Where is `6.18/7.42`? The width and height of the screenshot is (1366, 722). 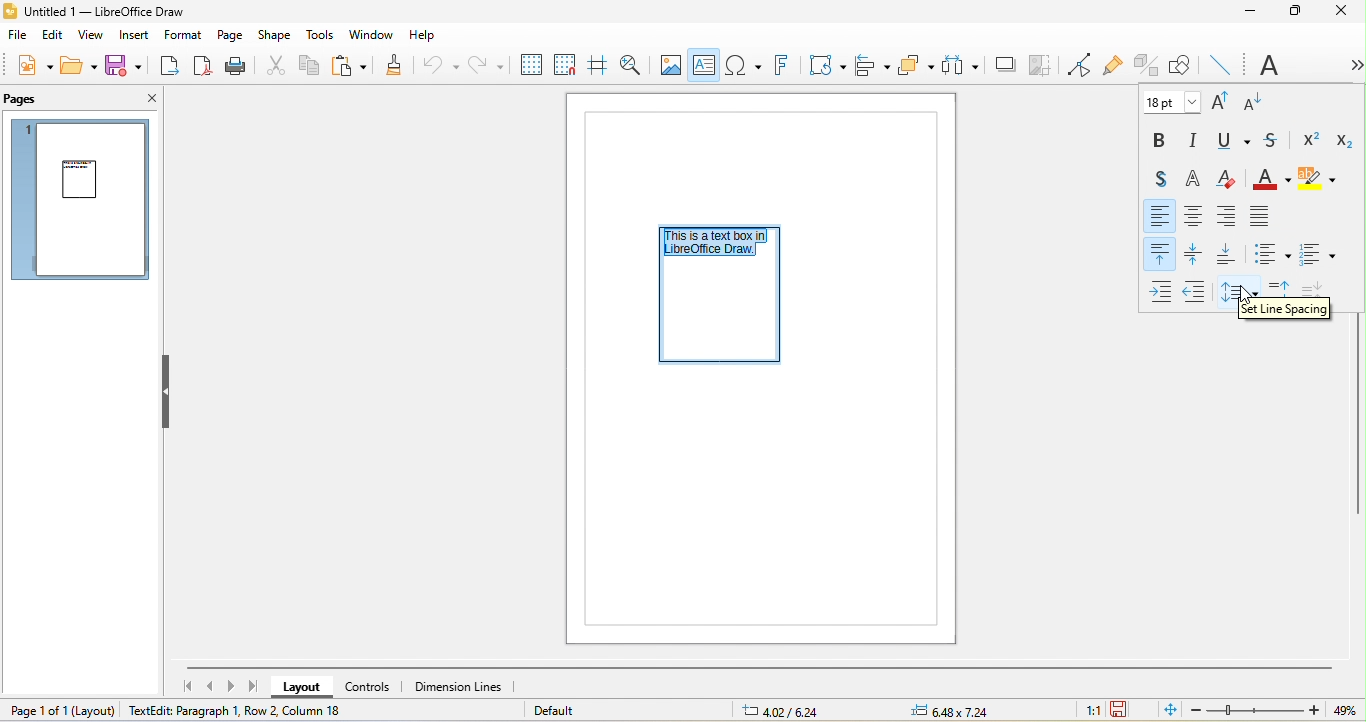 6.18/7.42 is located at coordinates (785, 710).